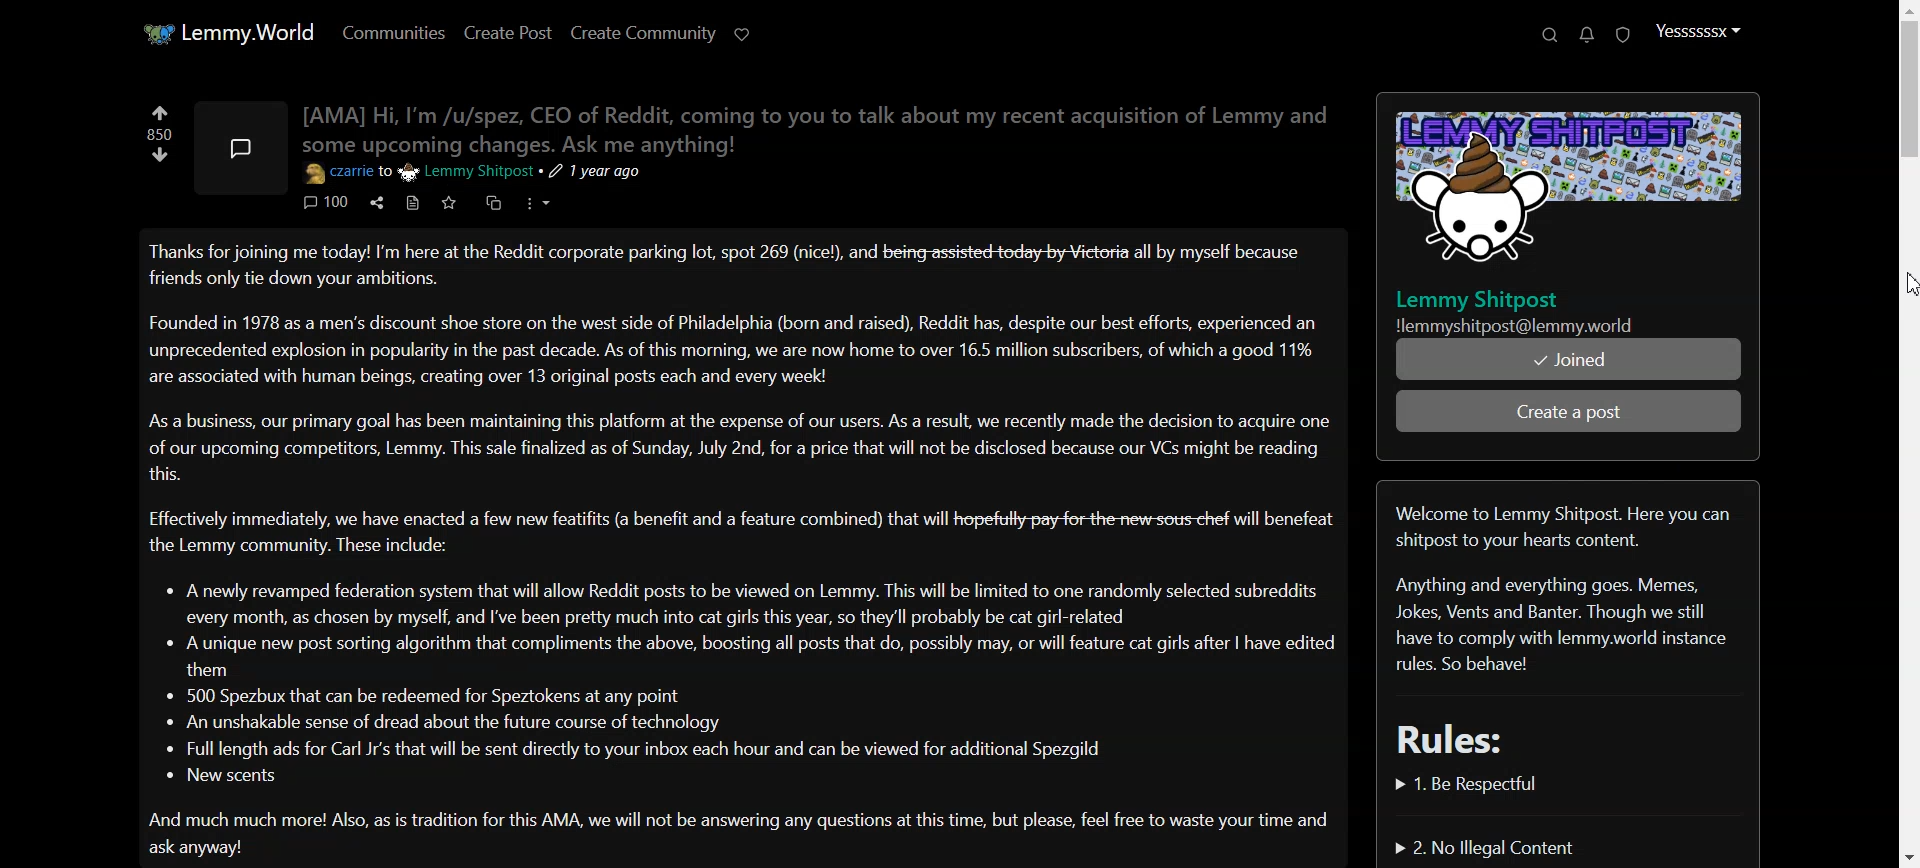 The height and width of the screenshot is (868, 1920). I want to click on Share, so click(375, 203).